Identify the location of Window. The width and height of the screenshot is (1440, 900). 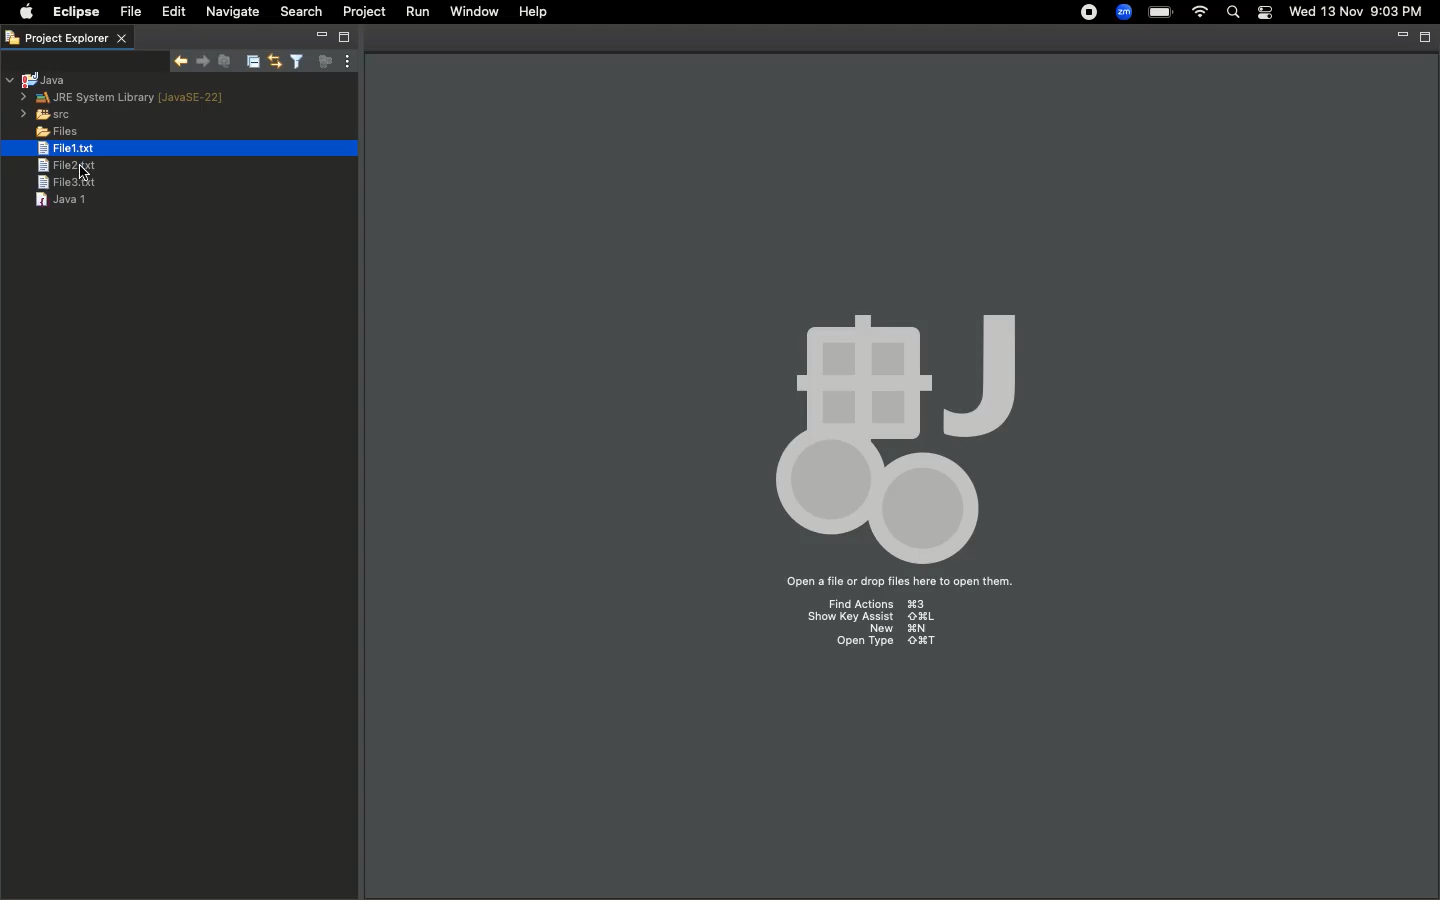
(476, 11).